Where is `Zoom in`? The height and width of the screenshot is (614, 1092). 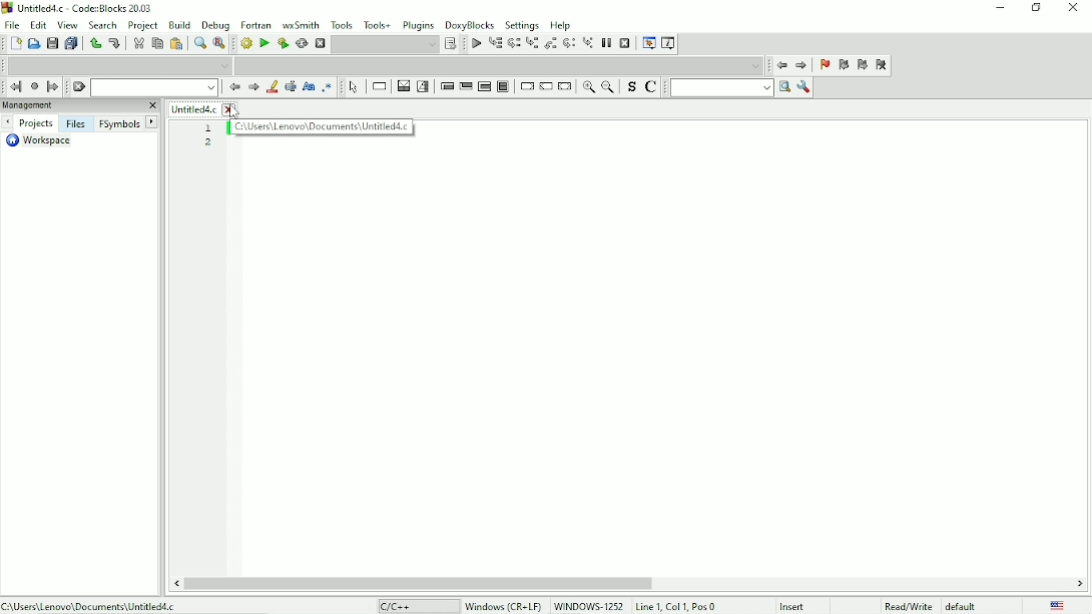 Zoom in is located at coordinates (587, 87).